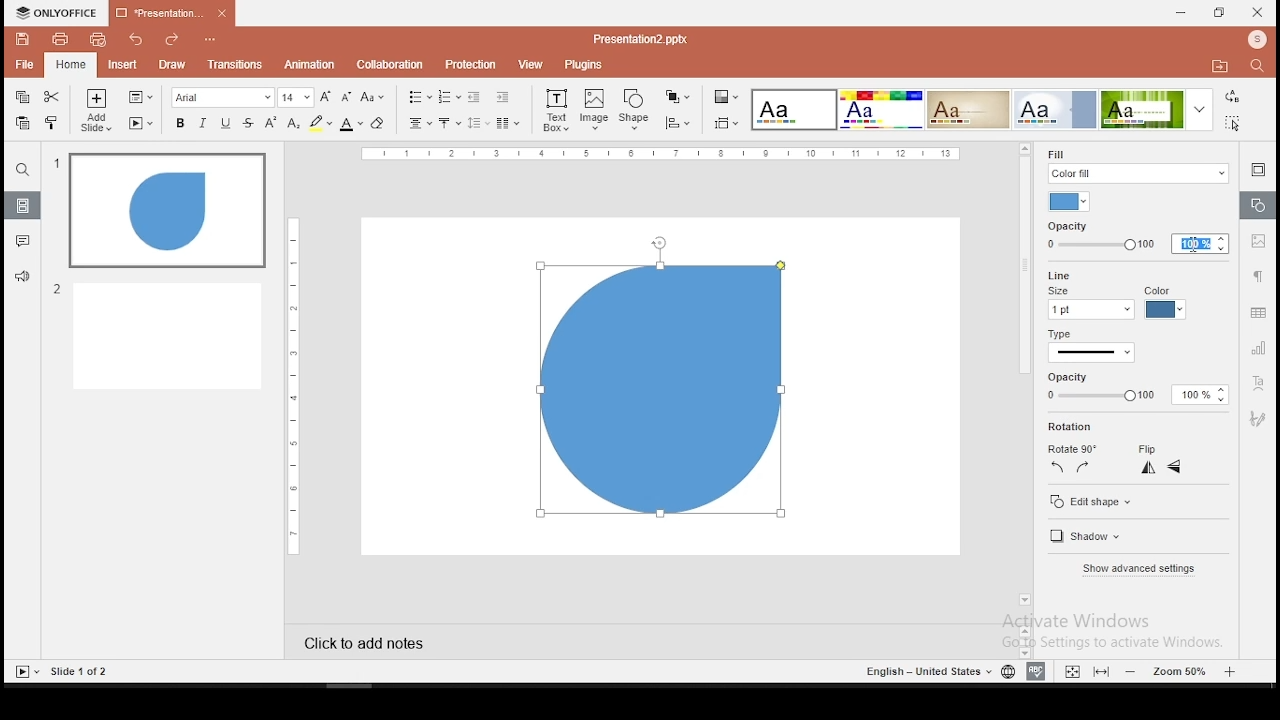  What do you see at coordinates (1232, 99) in the screenshot?
I see `replace` at bounding box center [1232, 99].